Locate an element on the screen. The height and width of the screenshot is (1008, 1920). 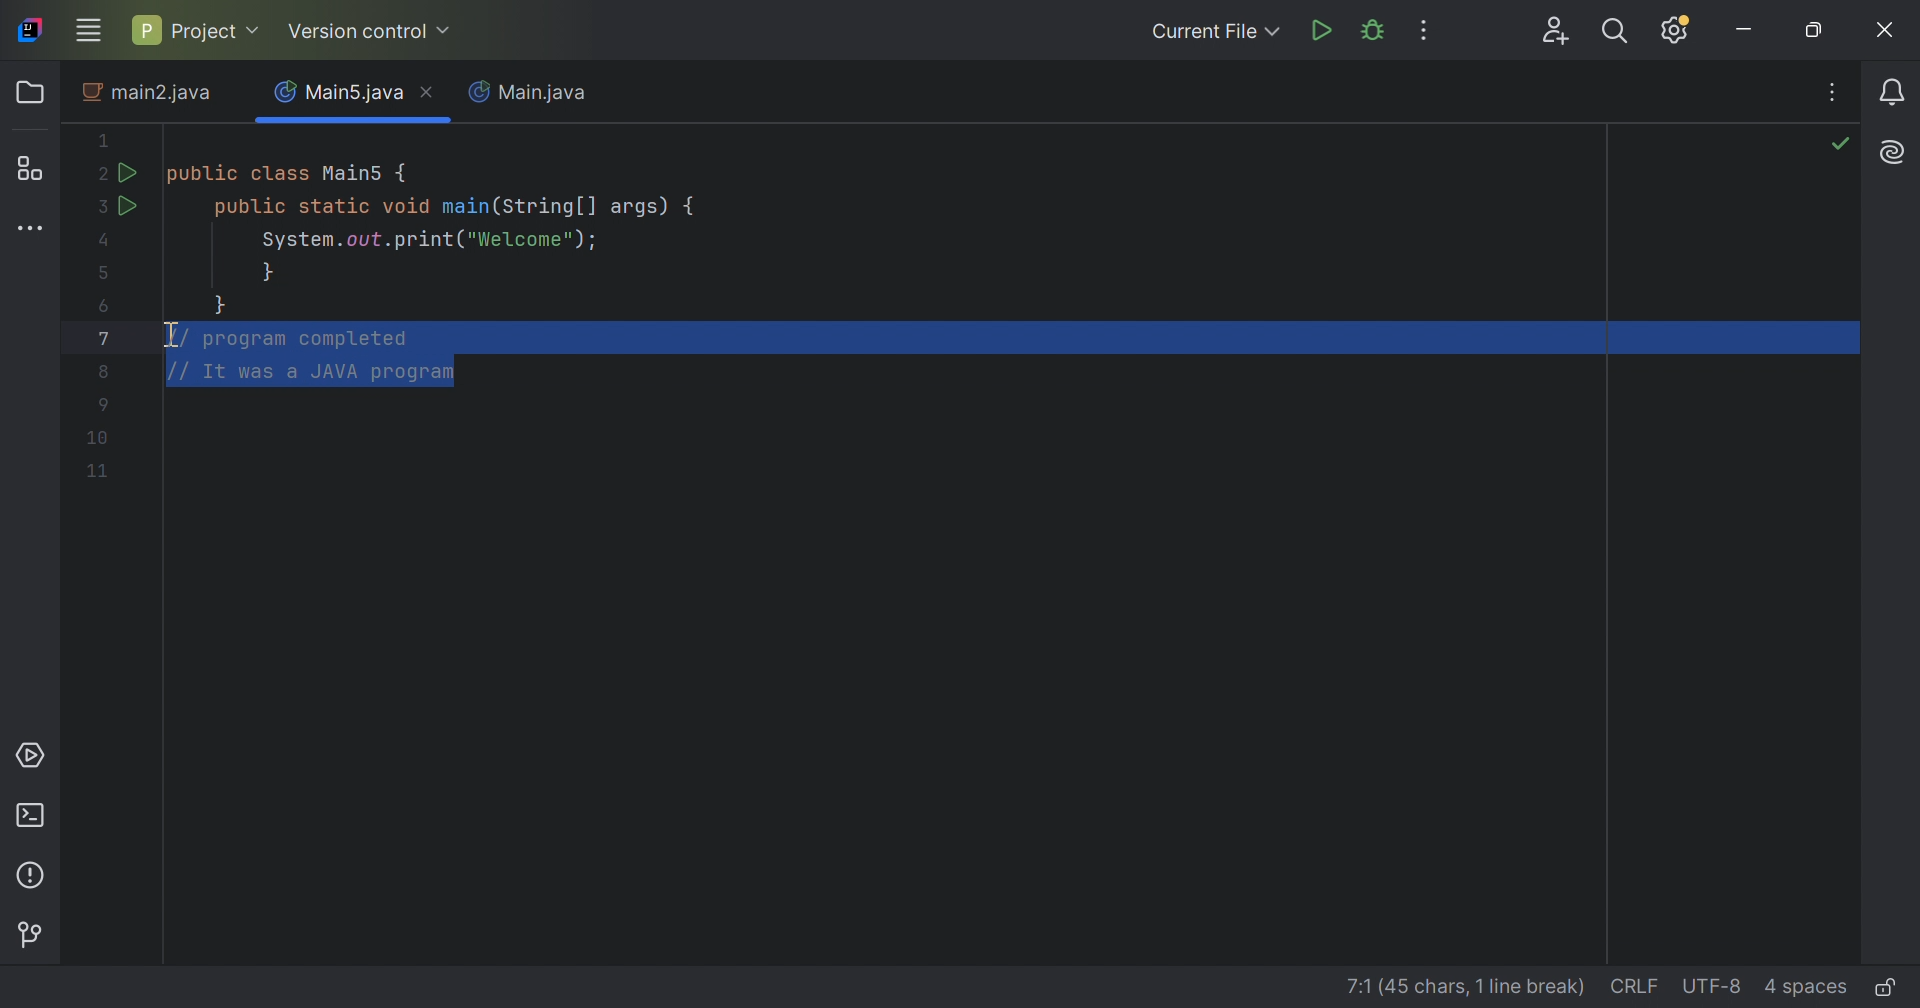
More Actions is located at coordinates (1426, 30).